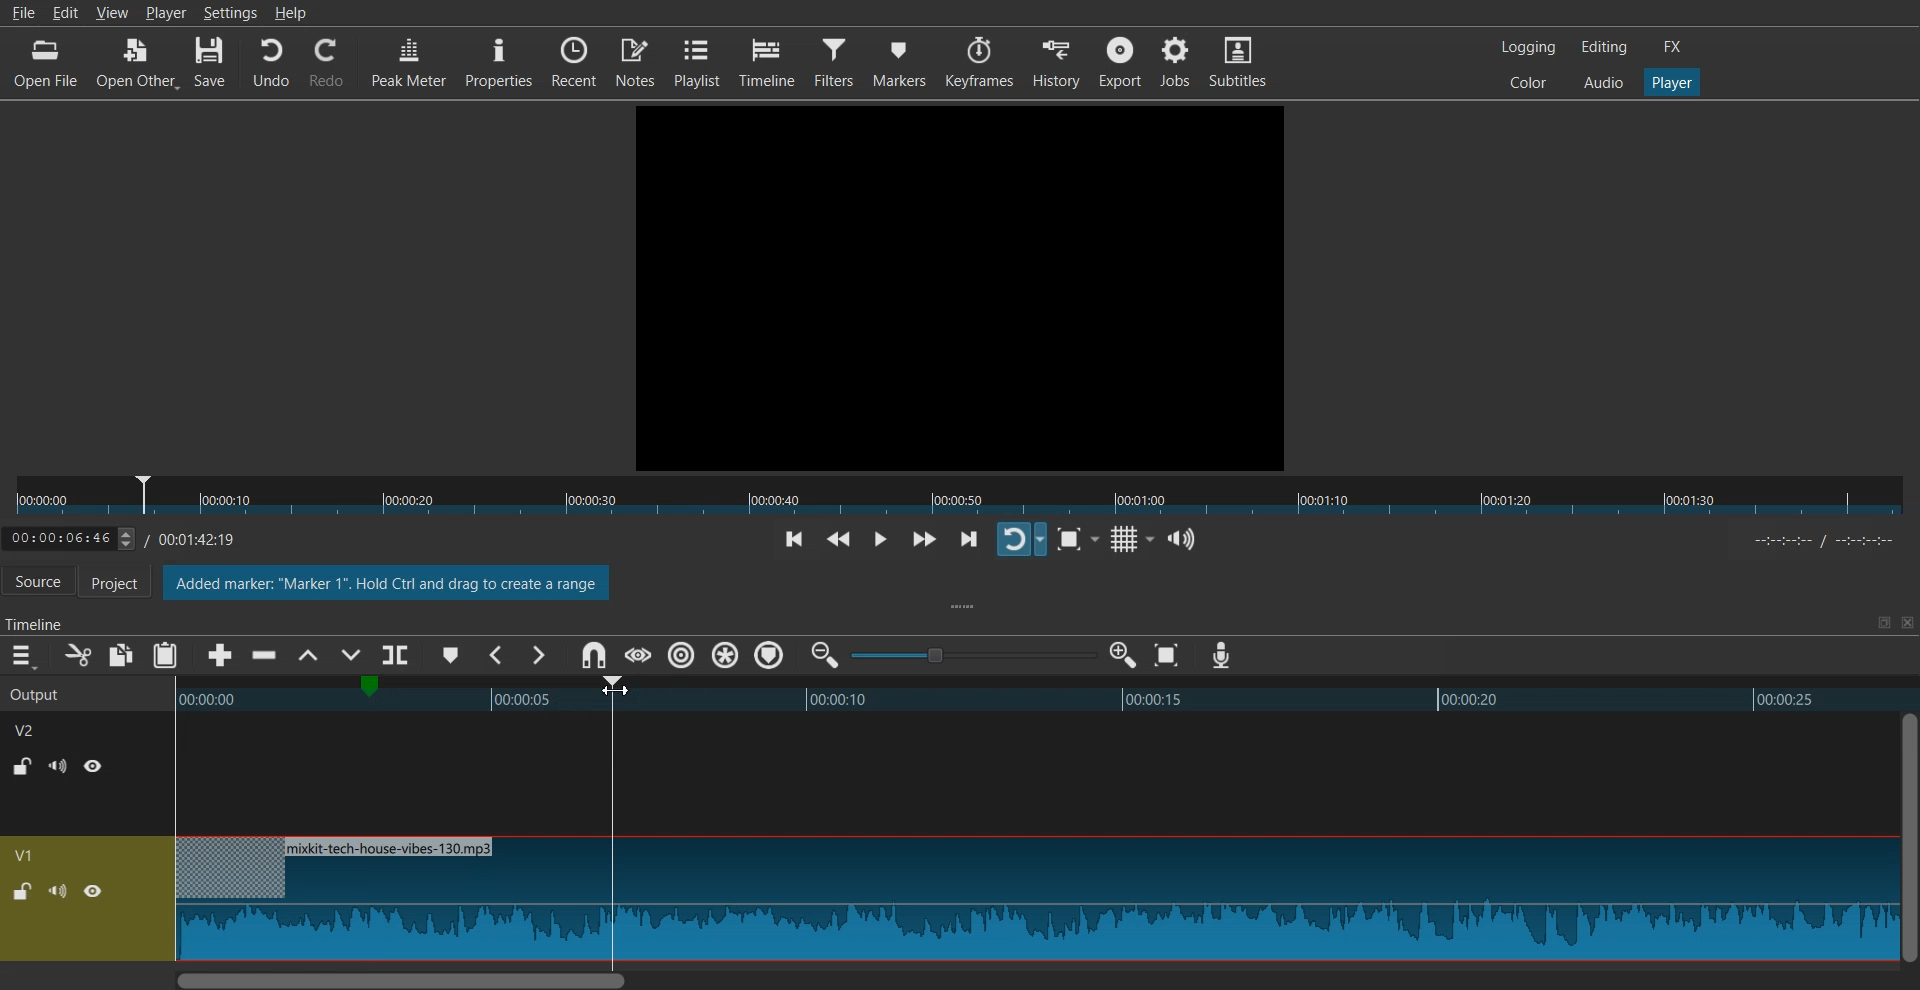  Describe the element at coordinates (825, 654) in the screenshot. I see `Zoom timeline out` at that location.